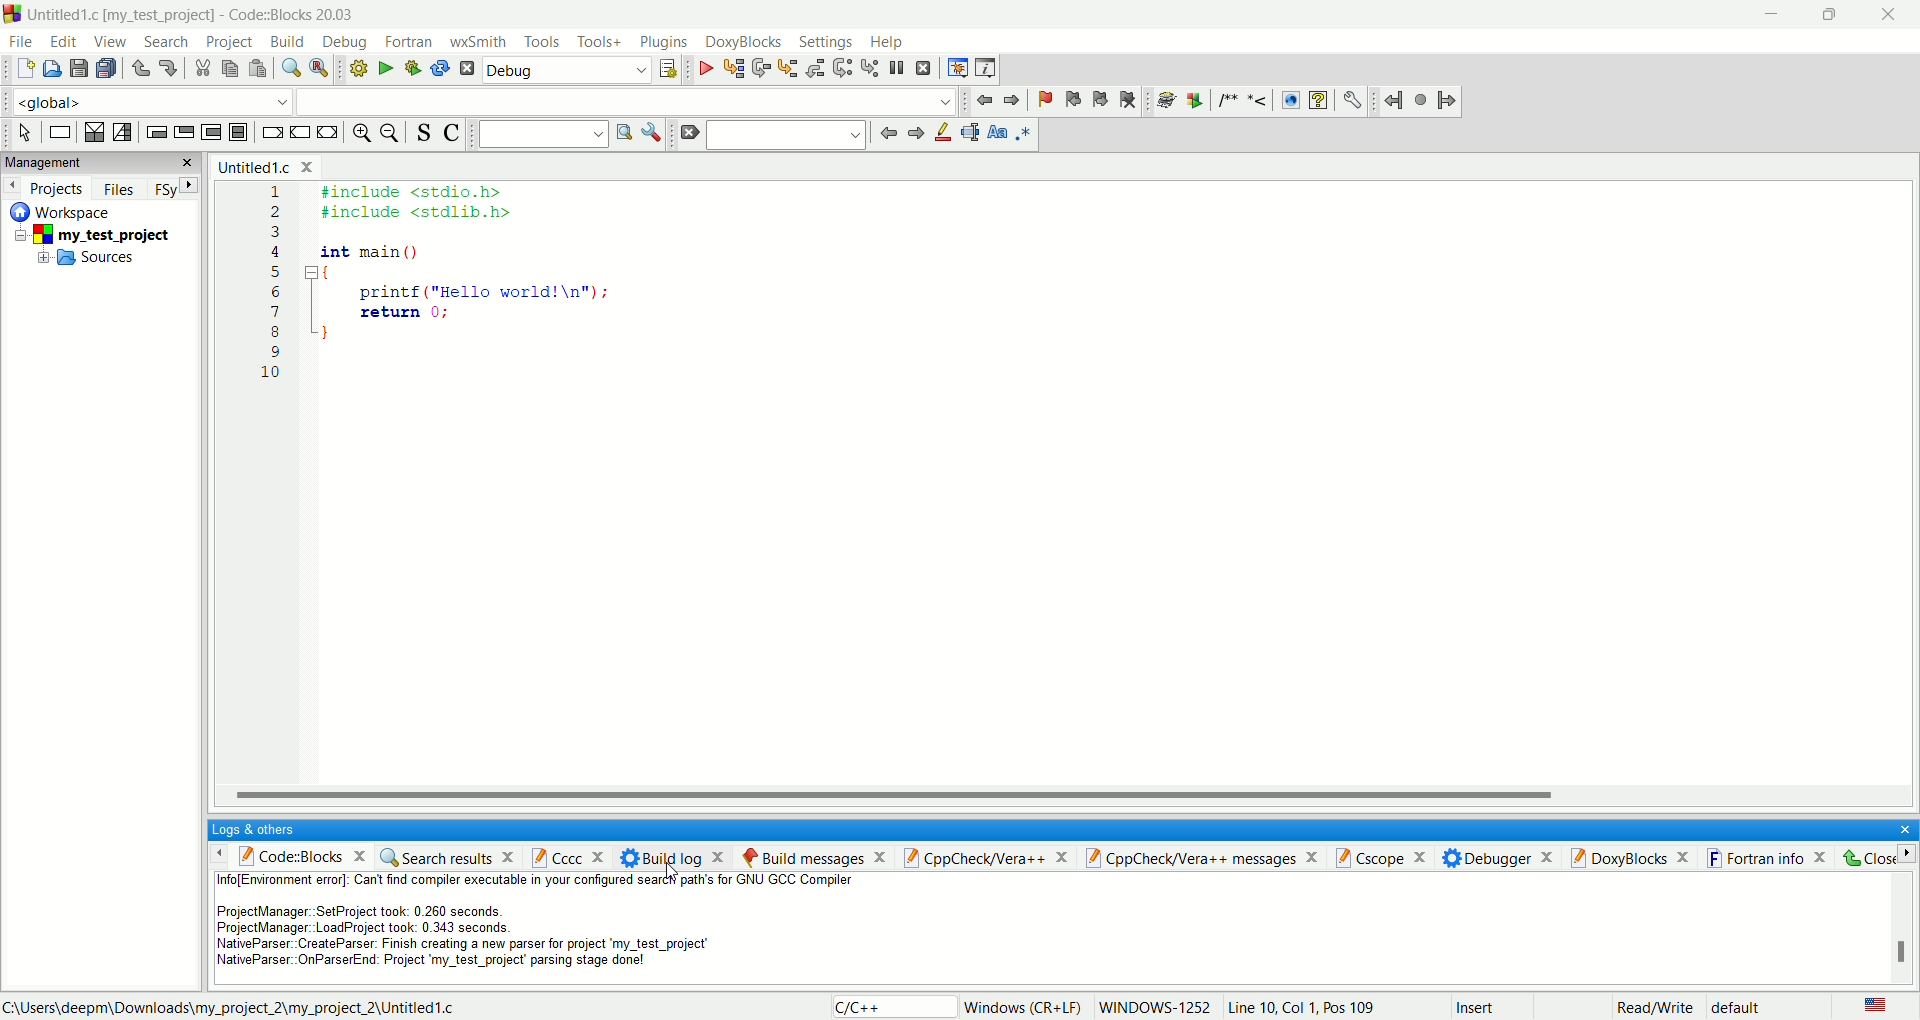 The height and width of the screenshot is (1020, 1920). Describe the element at coordinates (49, 69) in the screenshot. I see `open` at that location.